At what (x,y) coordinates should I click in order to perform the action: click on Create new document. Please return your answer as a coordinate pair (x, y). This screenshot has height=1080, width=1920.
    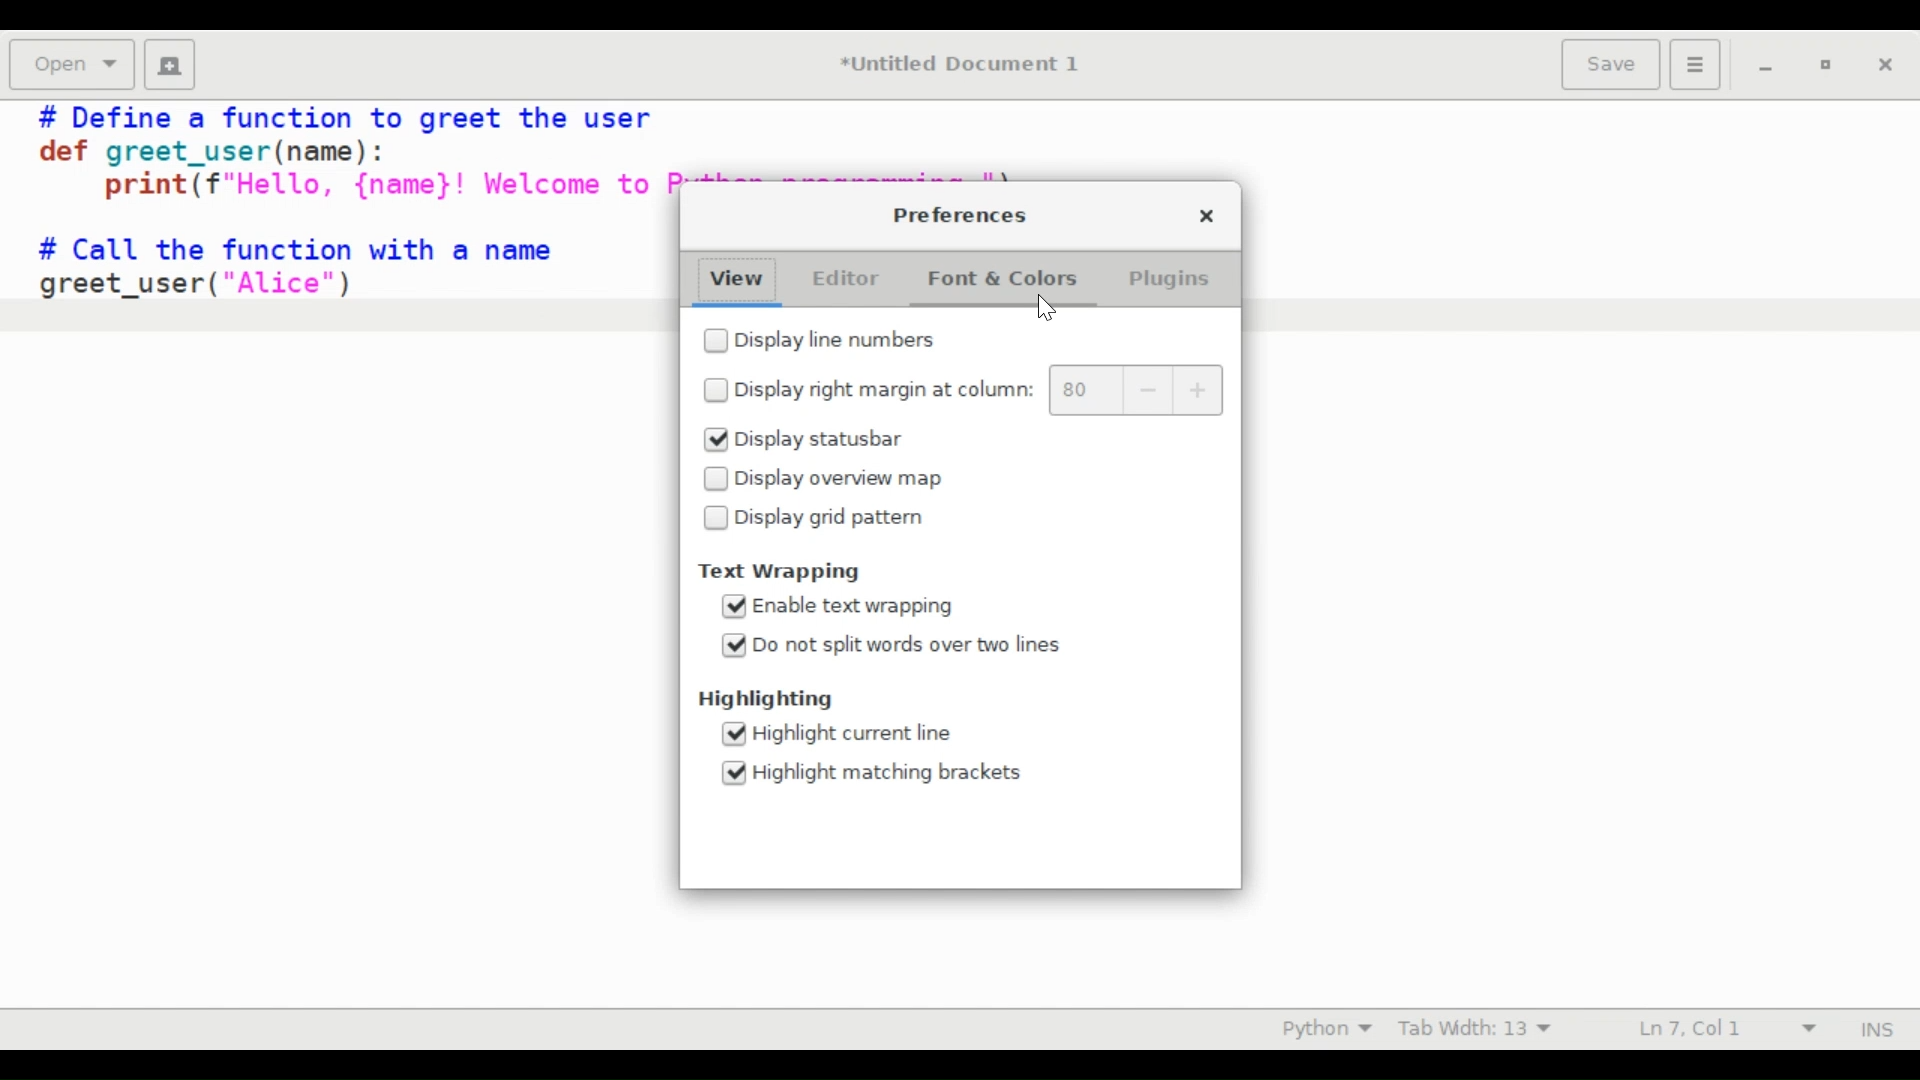
    Looking at the image, I should click on (169, 64).